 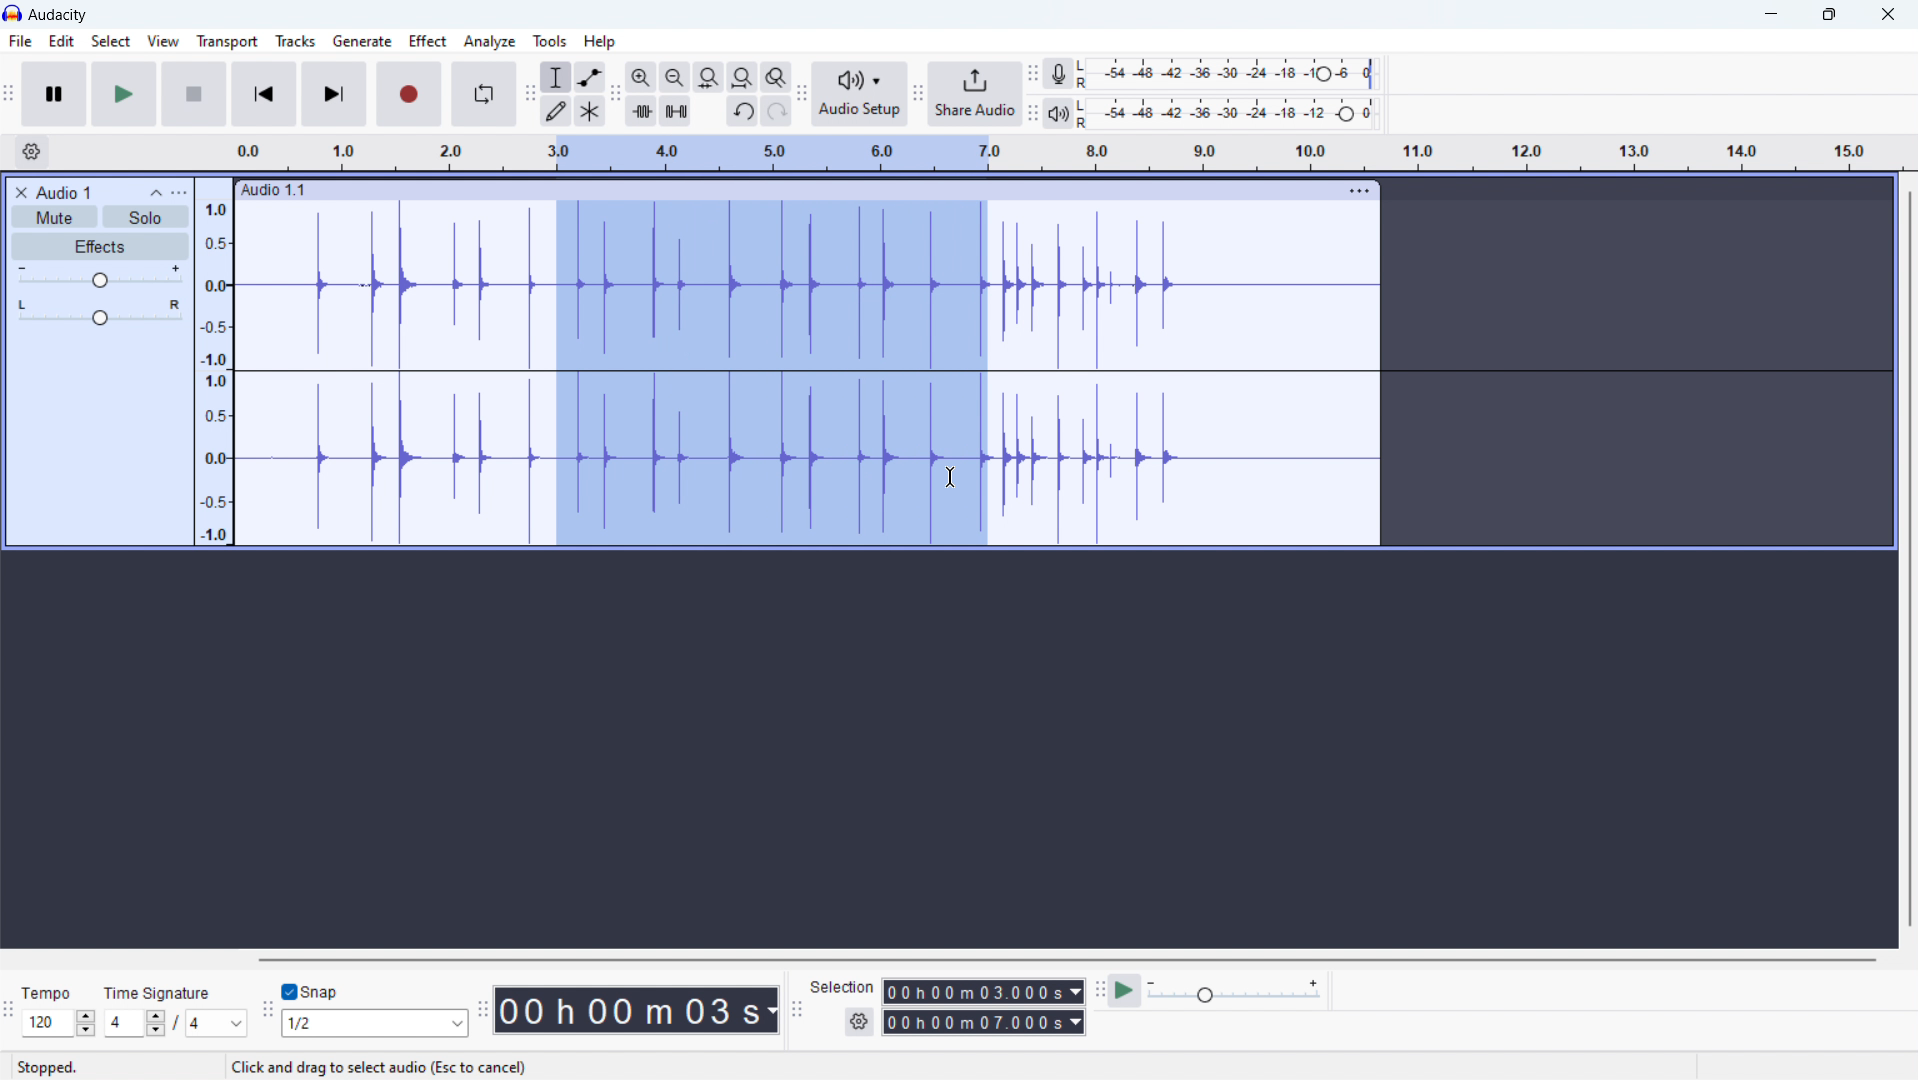 What do you see at coordinates (268, 1010) in the screenshot?
I see `snapping toolbar` at bounding box center [268, 1010].